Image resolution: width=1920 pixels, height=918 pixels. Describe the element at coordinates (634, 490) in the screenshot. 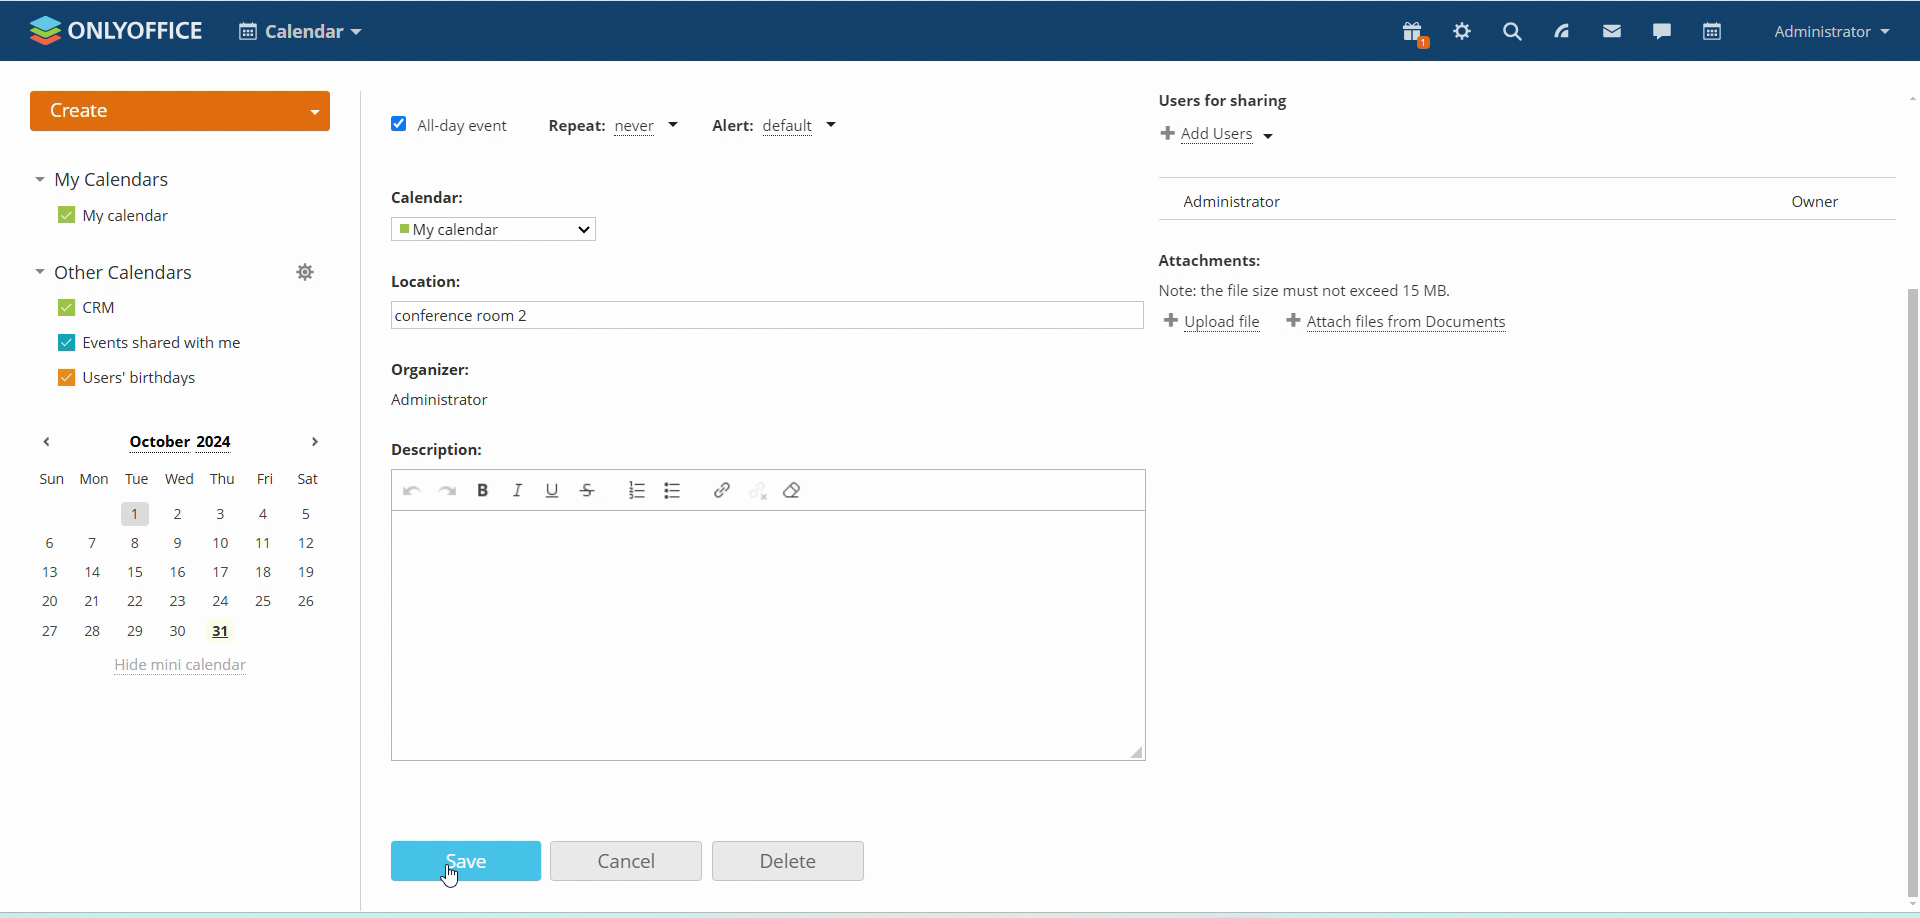

I see `add/remove numbered list` at that location.